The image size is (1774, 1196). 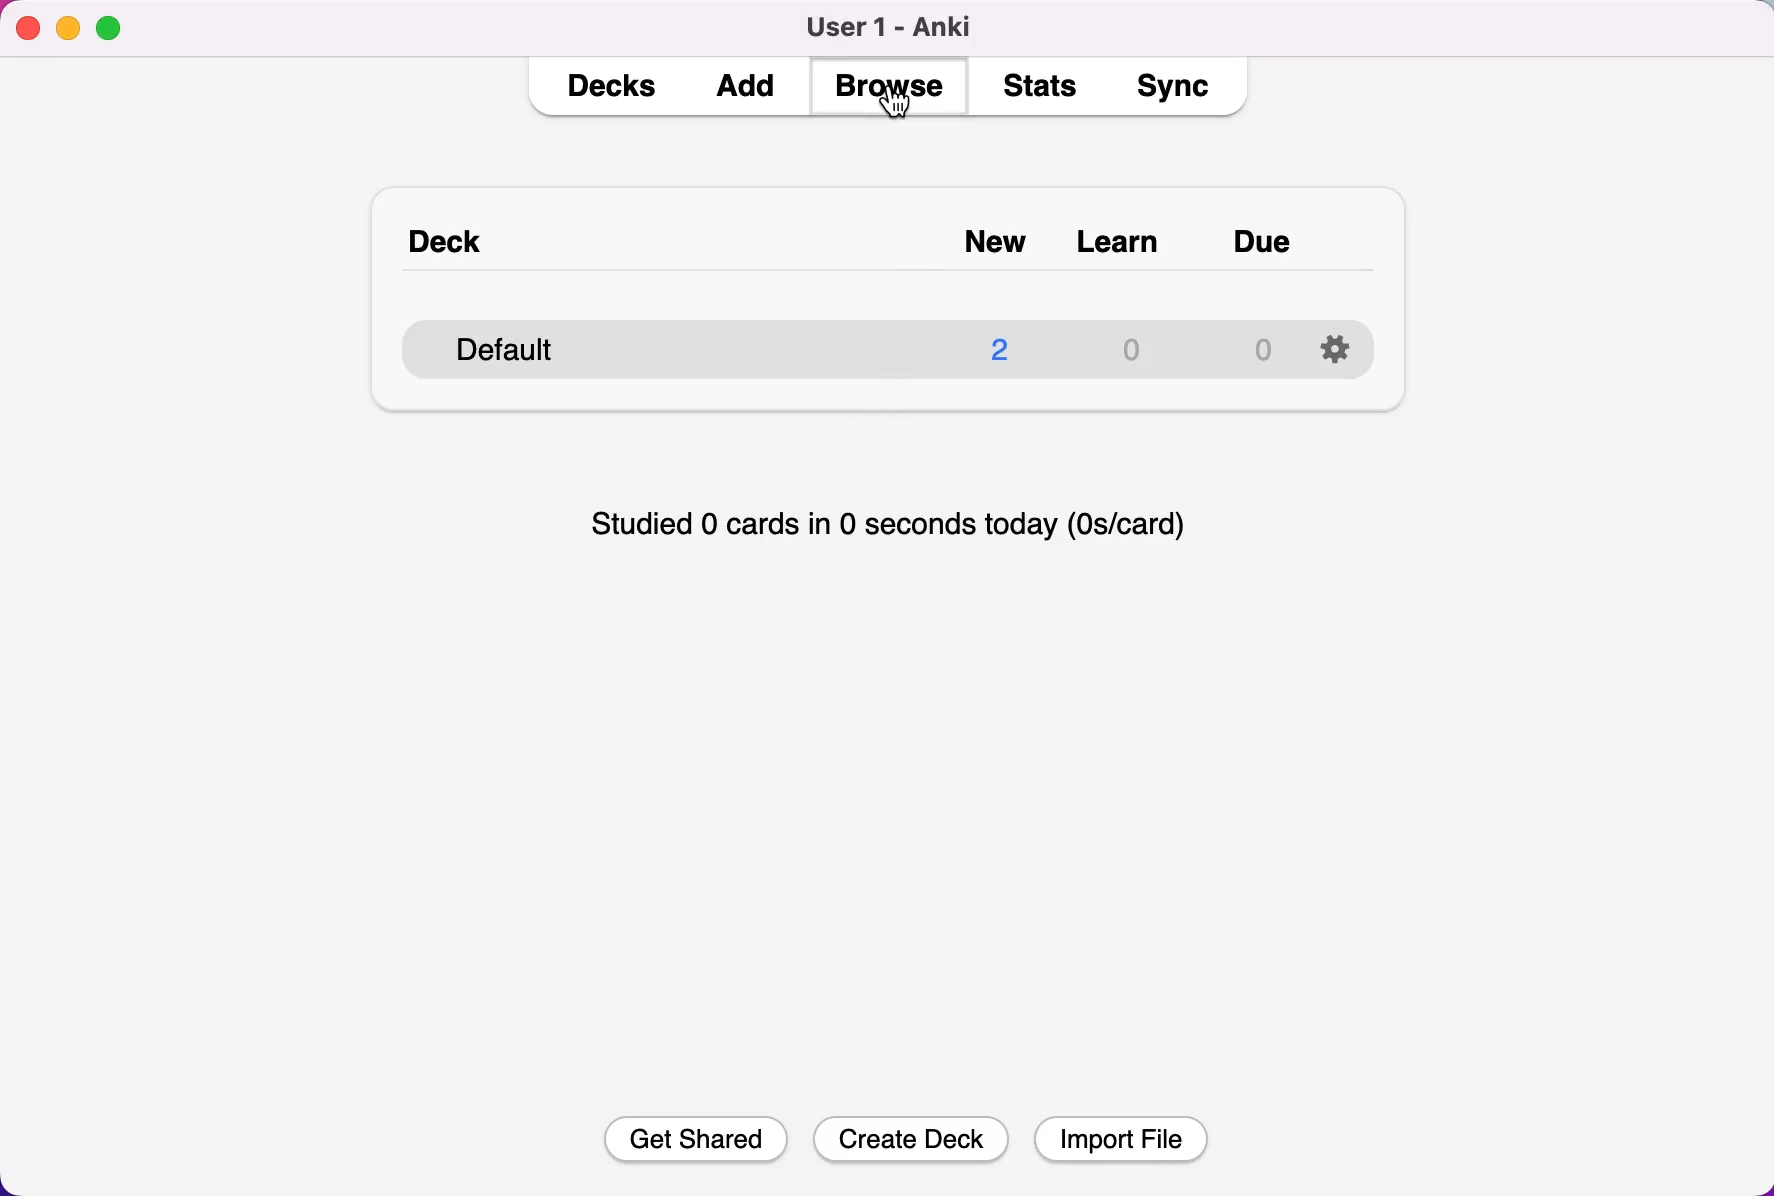 I want to click on minimize, so click(x=72, y=30).